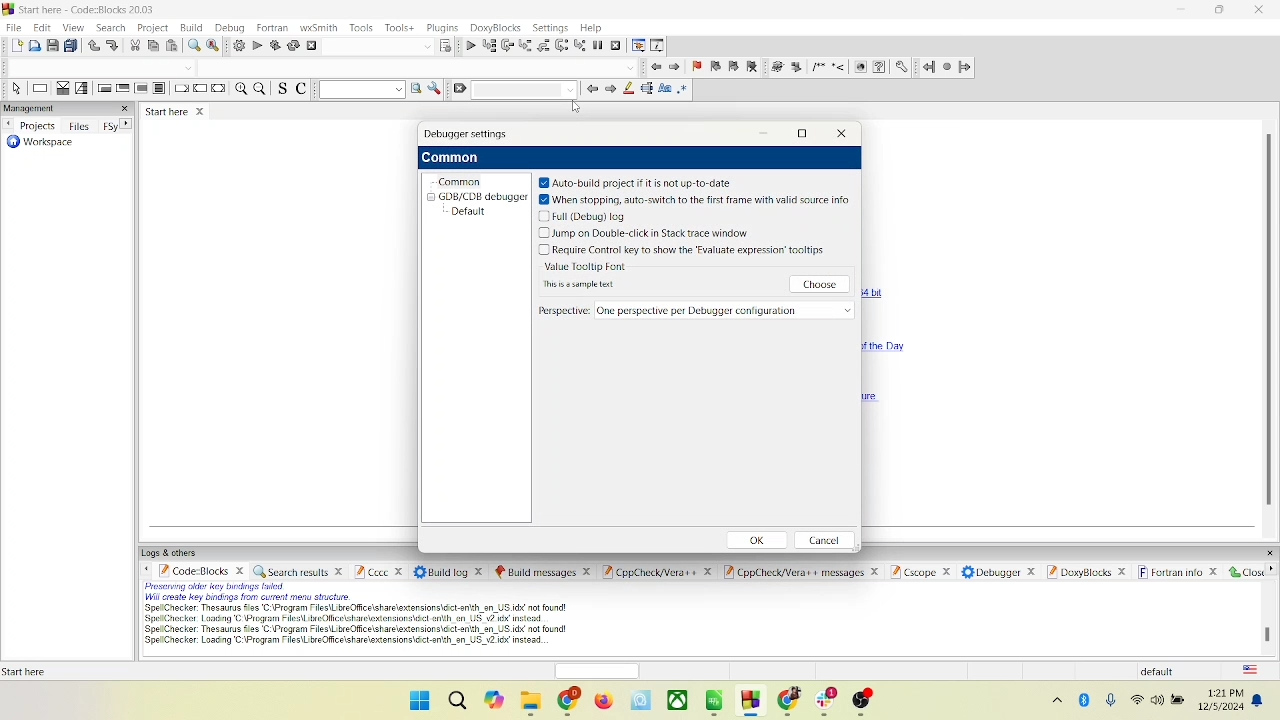 The image size is (1280, 720). Describe the element at coordinates (550, 28) in the screenshot. I see `setting` at that location.